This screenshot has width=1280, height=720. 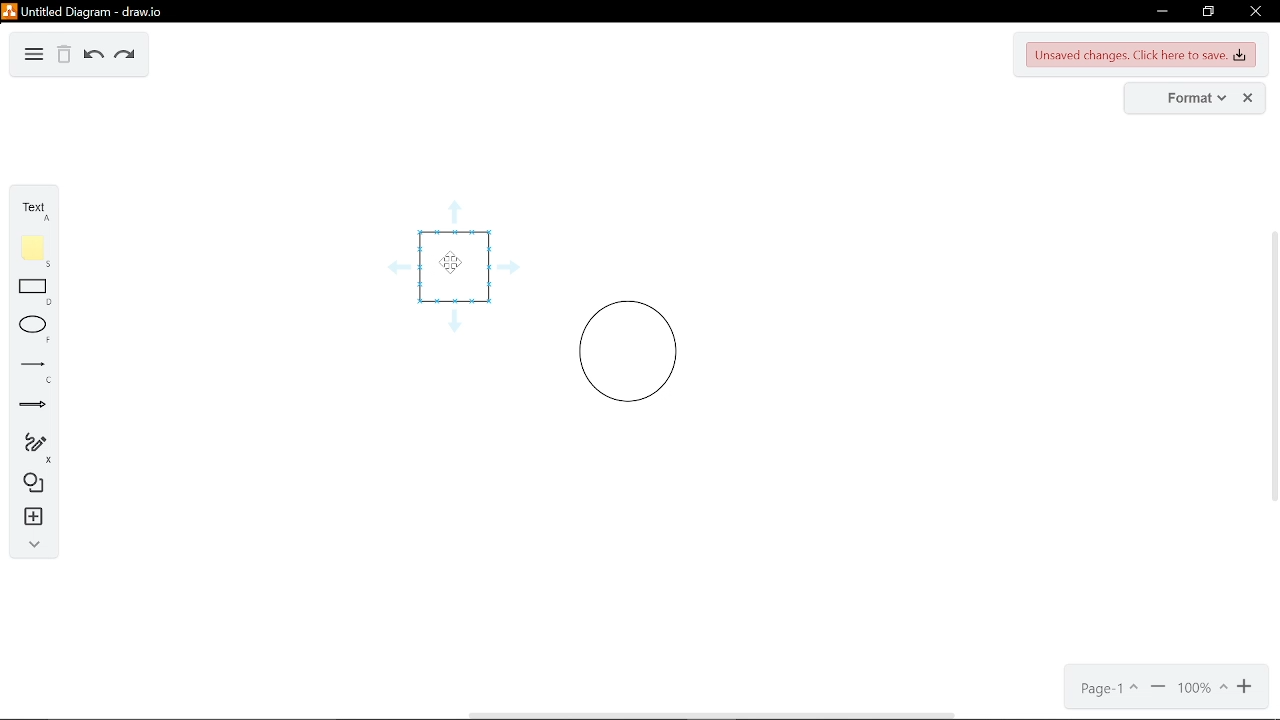 What do you see at coordinates (34, 55) in the screenshot?
I see `diagram` at bounding box center [34, 55].